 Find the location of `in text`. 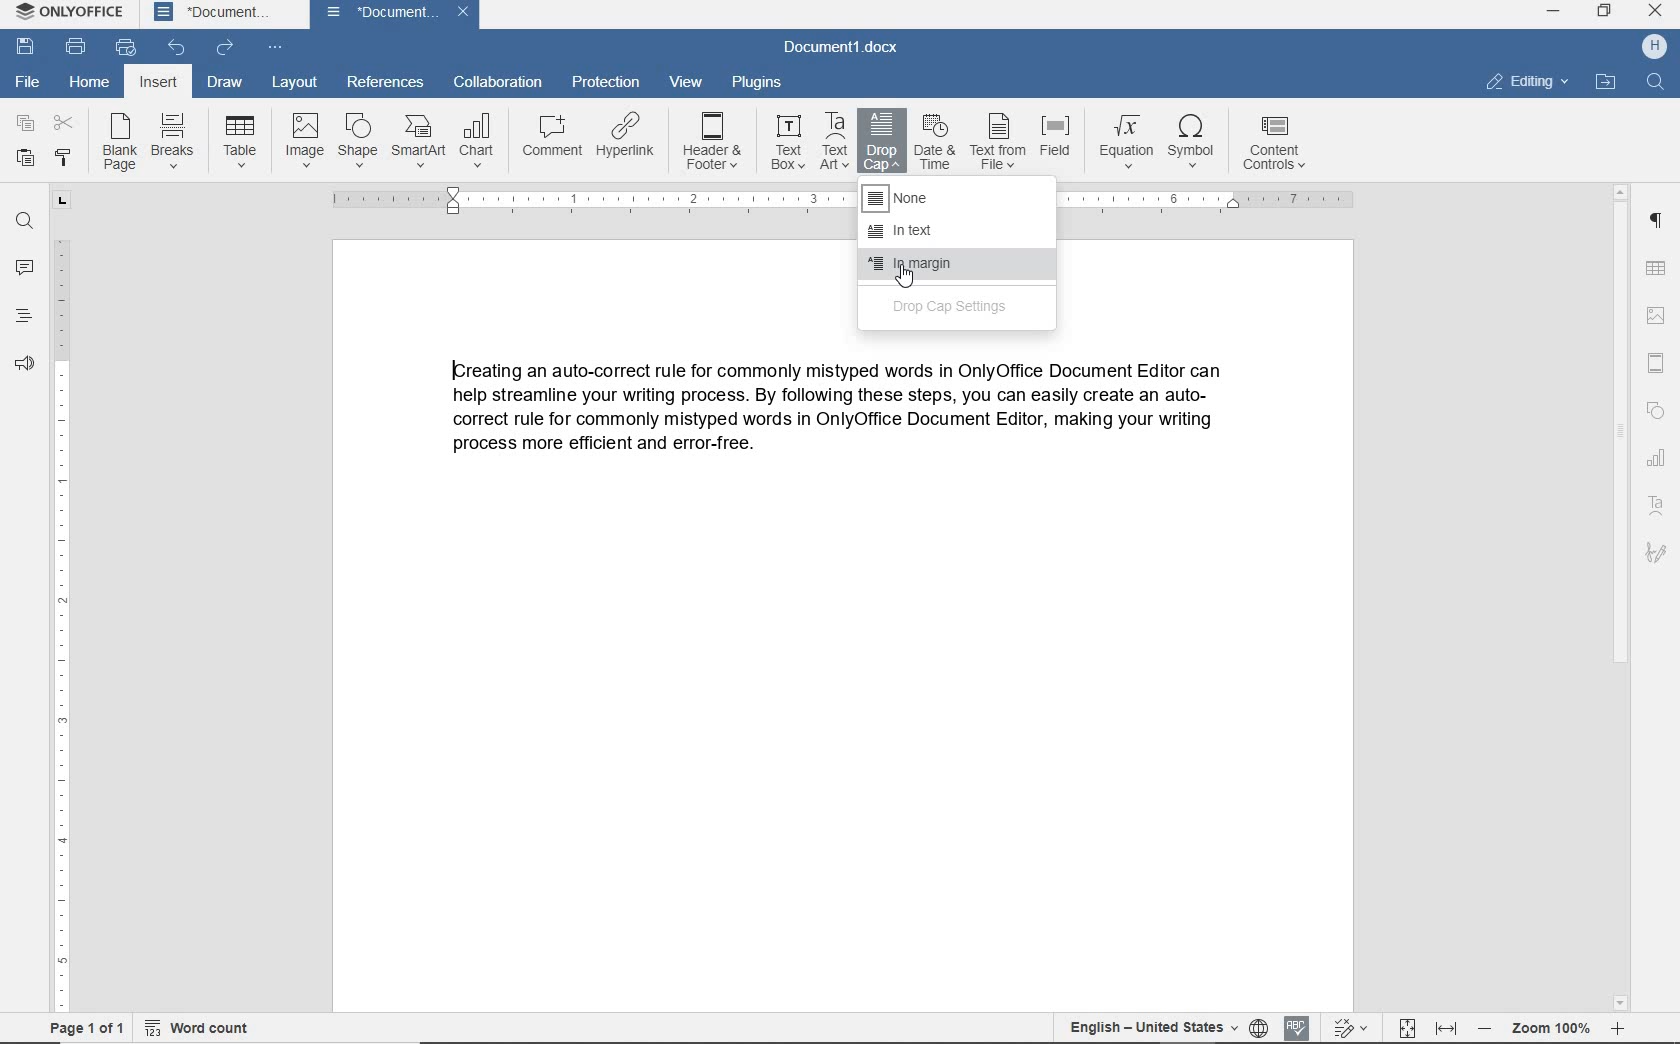

in text is located at coordinates (956, 233).